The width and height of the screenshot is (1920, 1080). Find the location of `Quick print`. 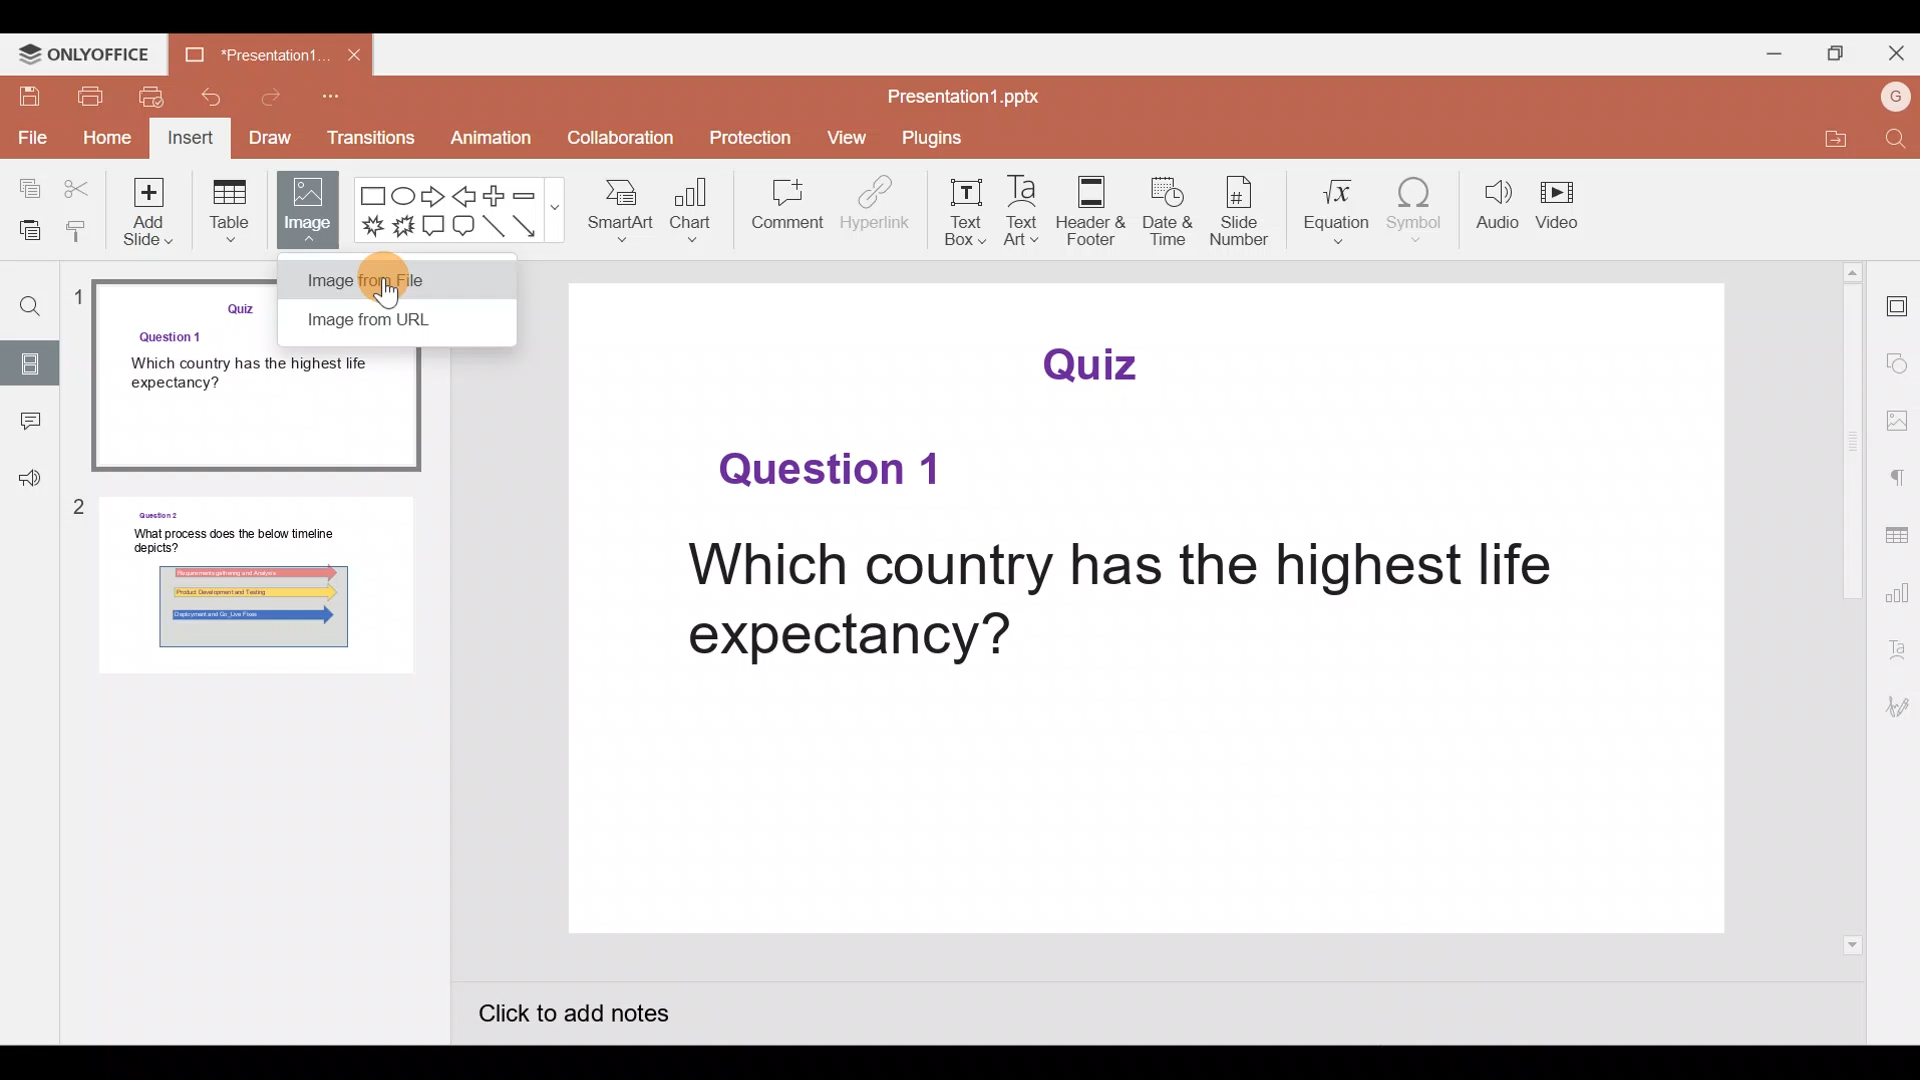

Quick print is located at coordinates (155, 98).